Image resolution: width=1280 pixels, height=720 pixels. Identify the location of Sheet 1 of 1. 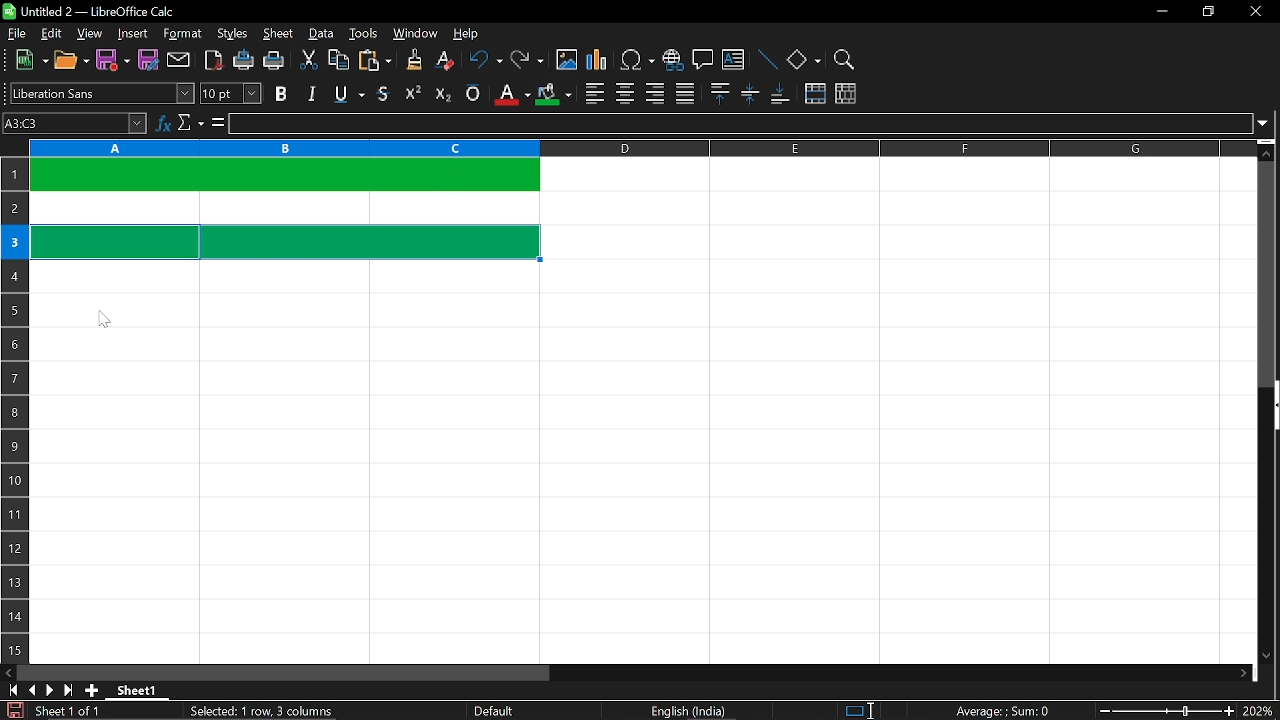
(68, 711).